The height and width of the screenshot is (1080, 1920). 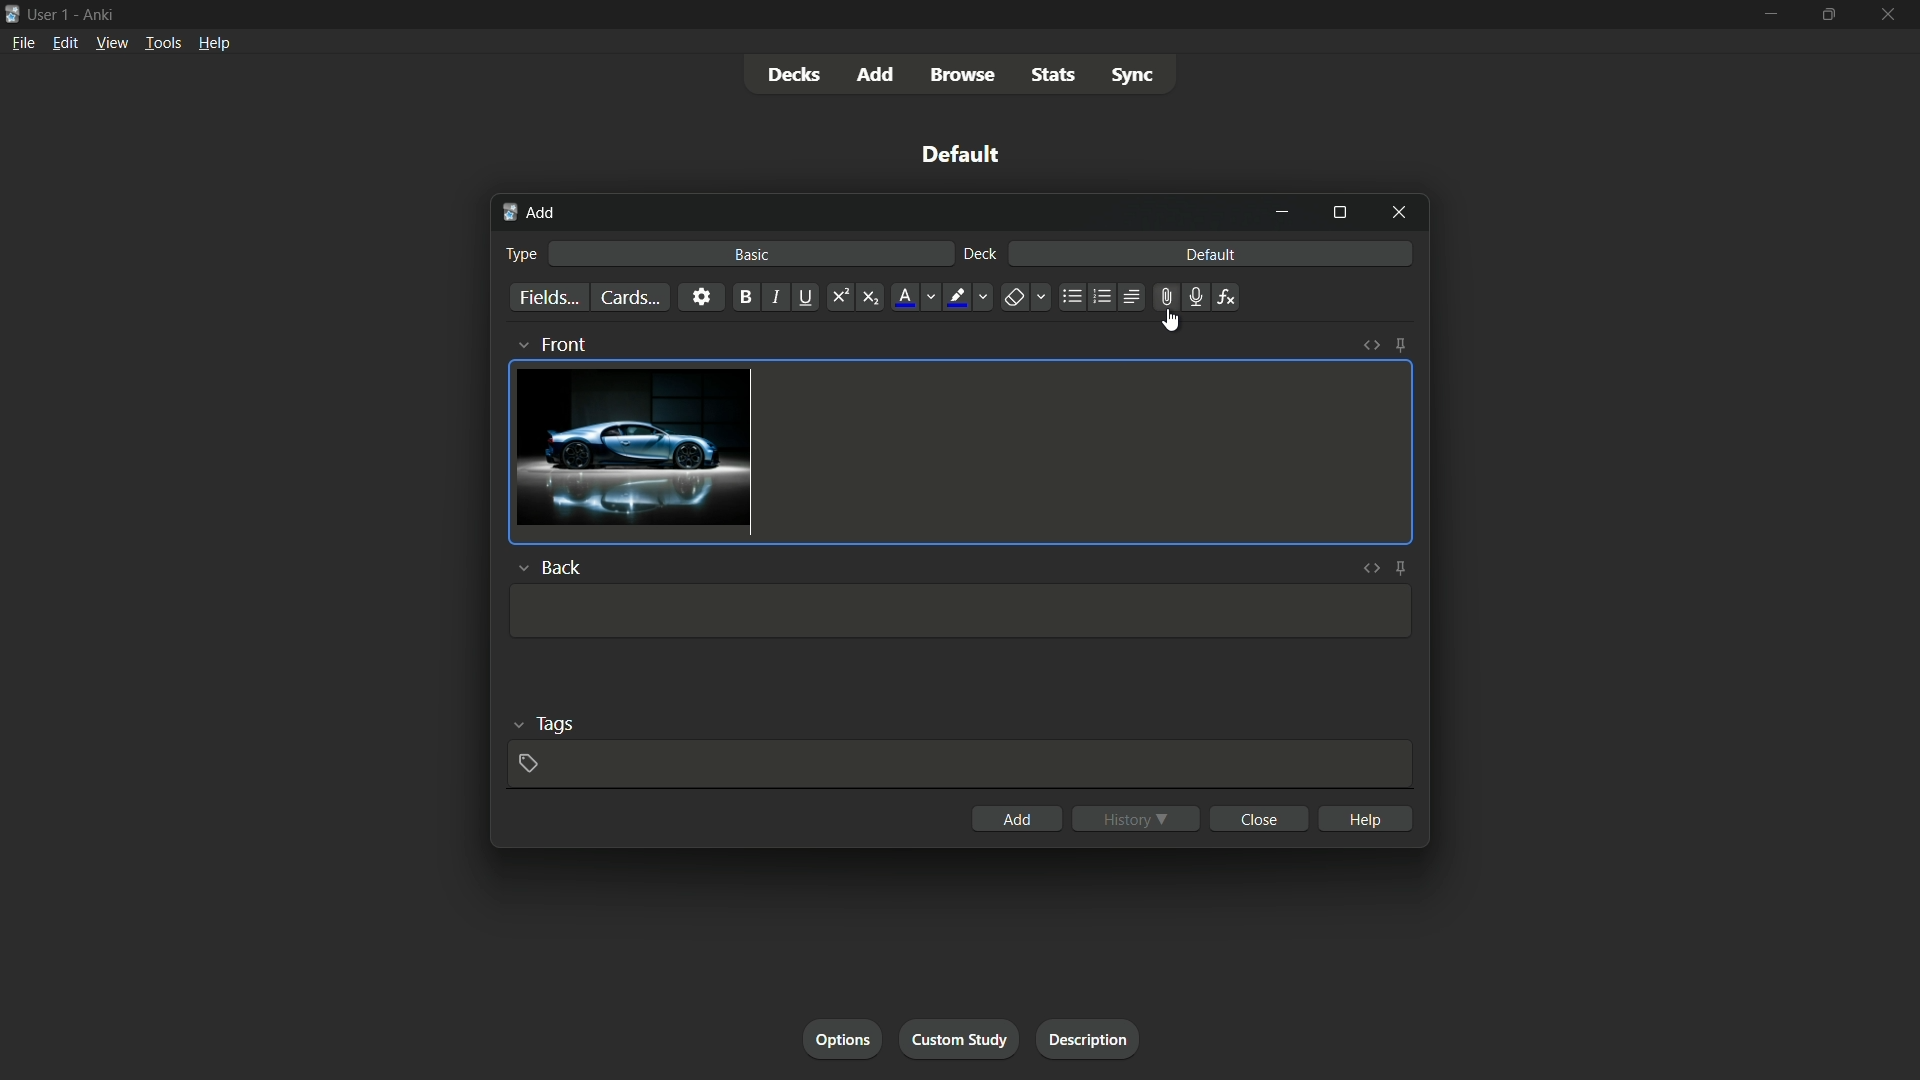 I want to click on help menu, so click(x=214, y=45).